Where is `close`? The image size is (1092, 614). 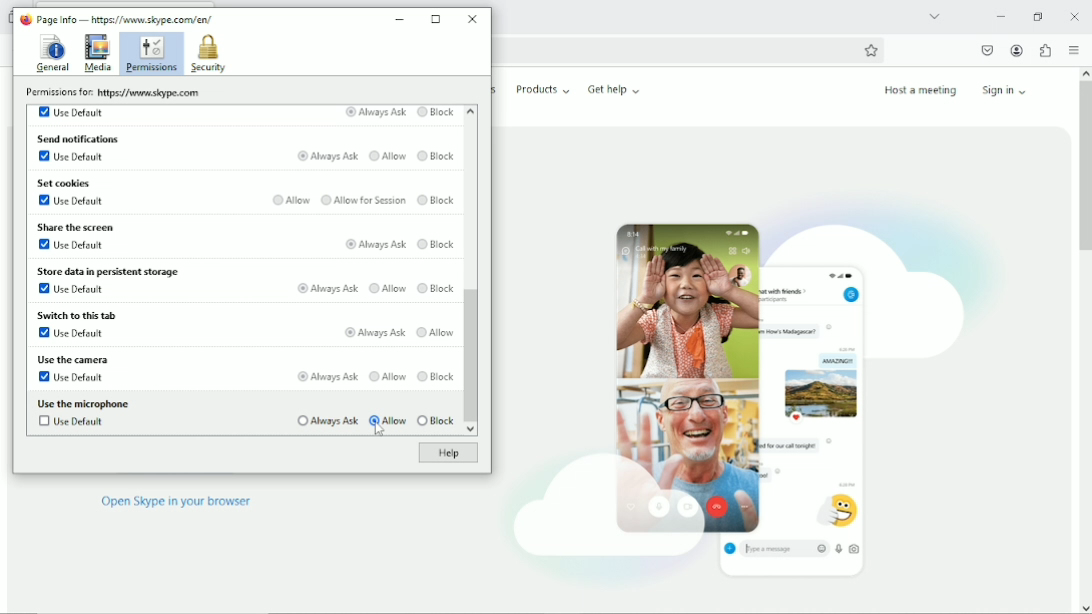
close is located at coordinates (1075, 16).